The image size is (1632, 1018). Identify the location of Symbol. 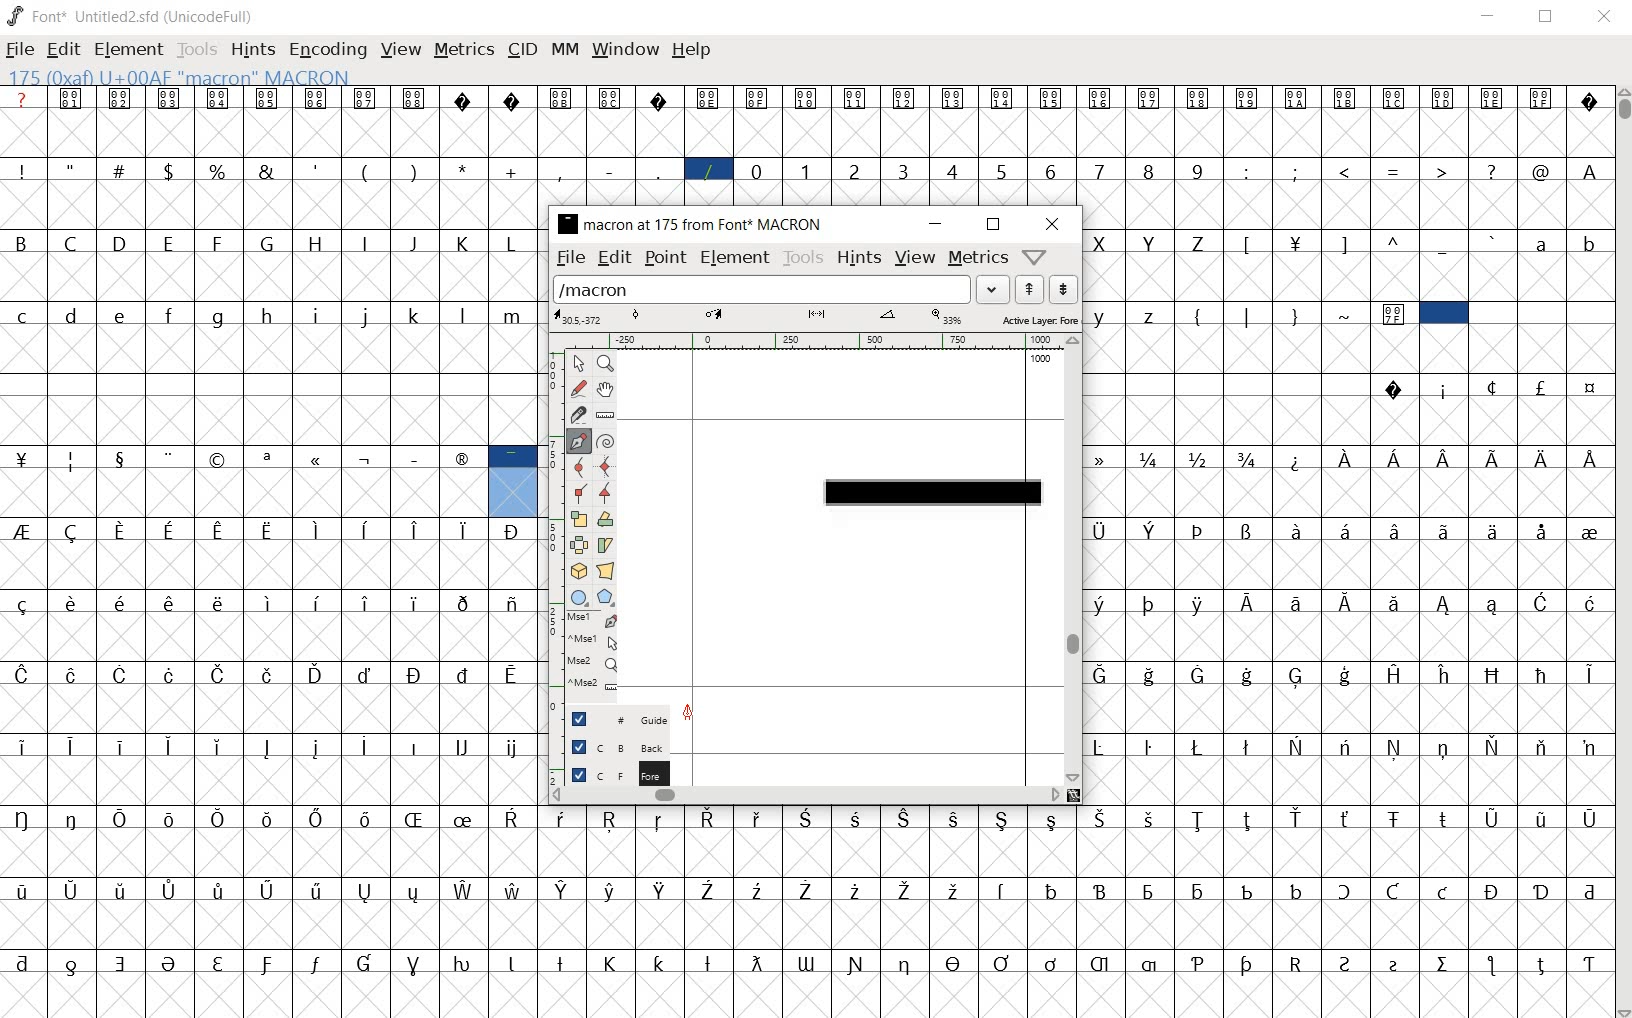
(414, 961).